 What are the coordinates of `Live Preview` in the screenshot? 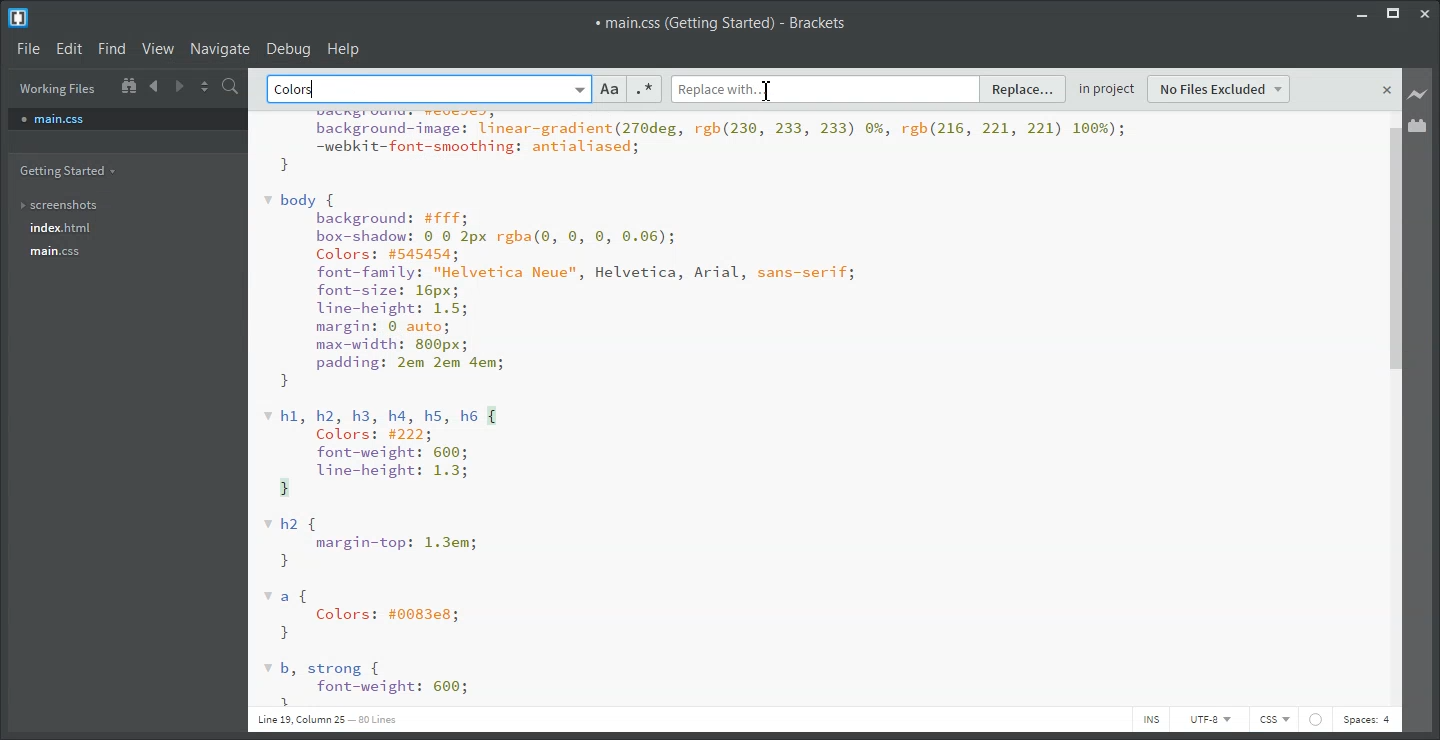 It's located at (1418, 95).